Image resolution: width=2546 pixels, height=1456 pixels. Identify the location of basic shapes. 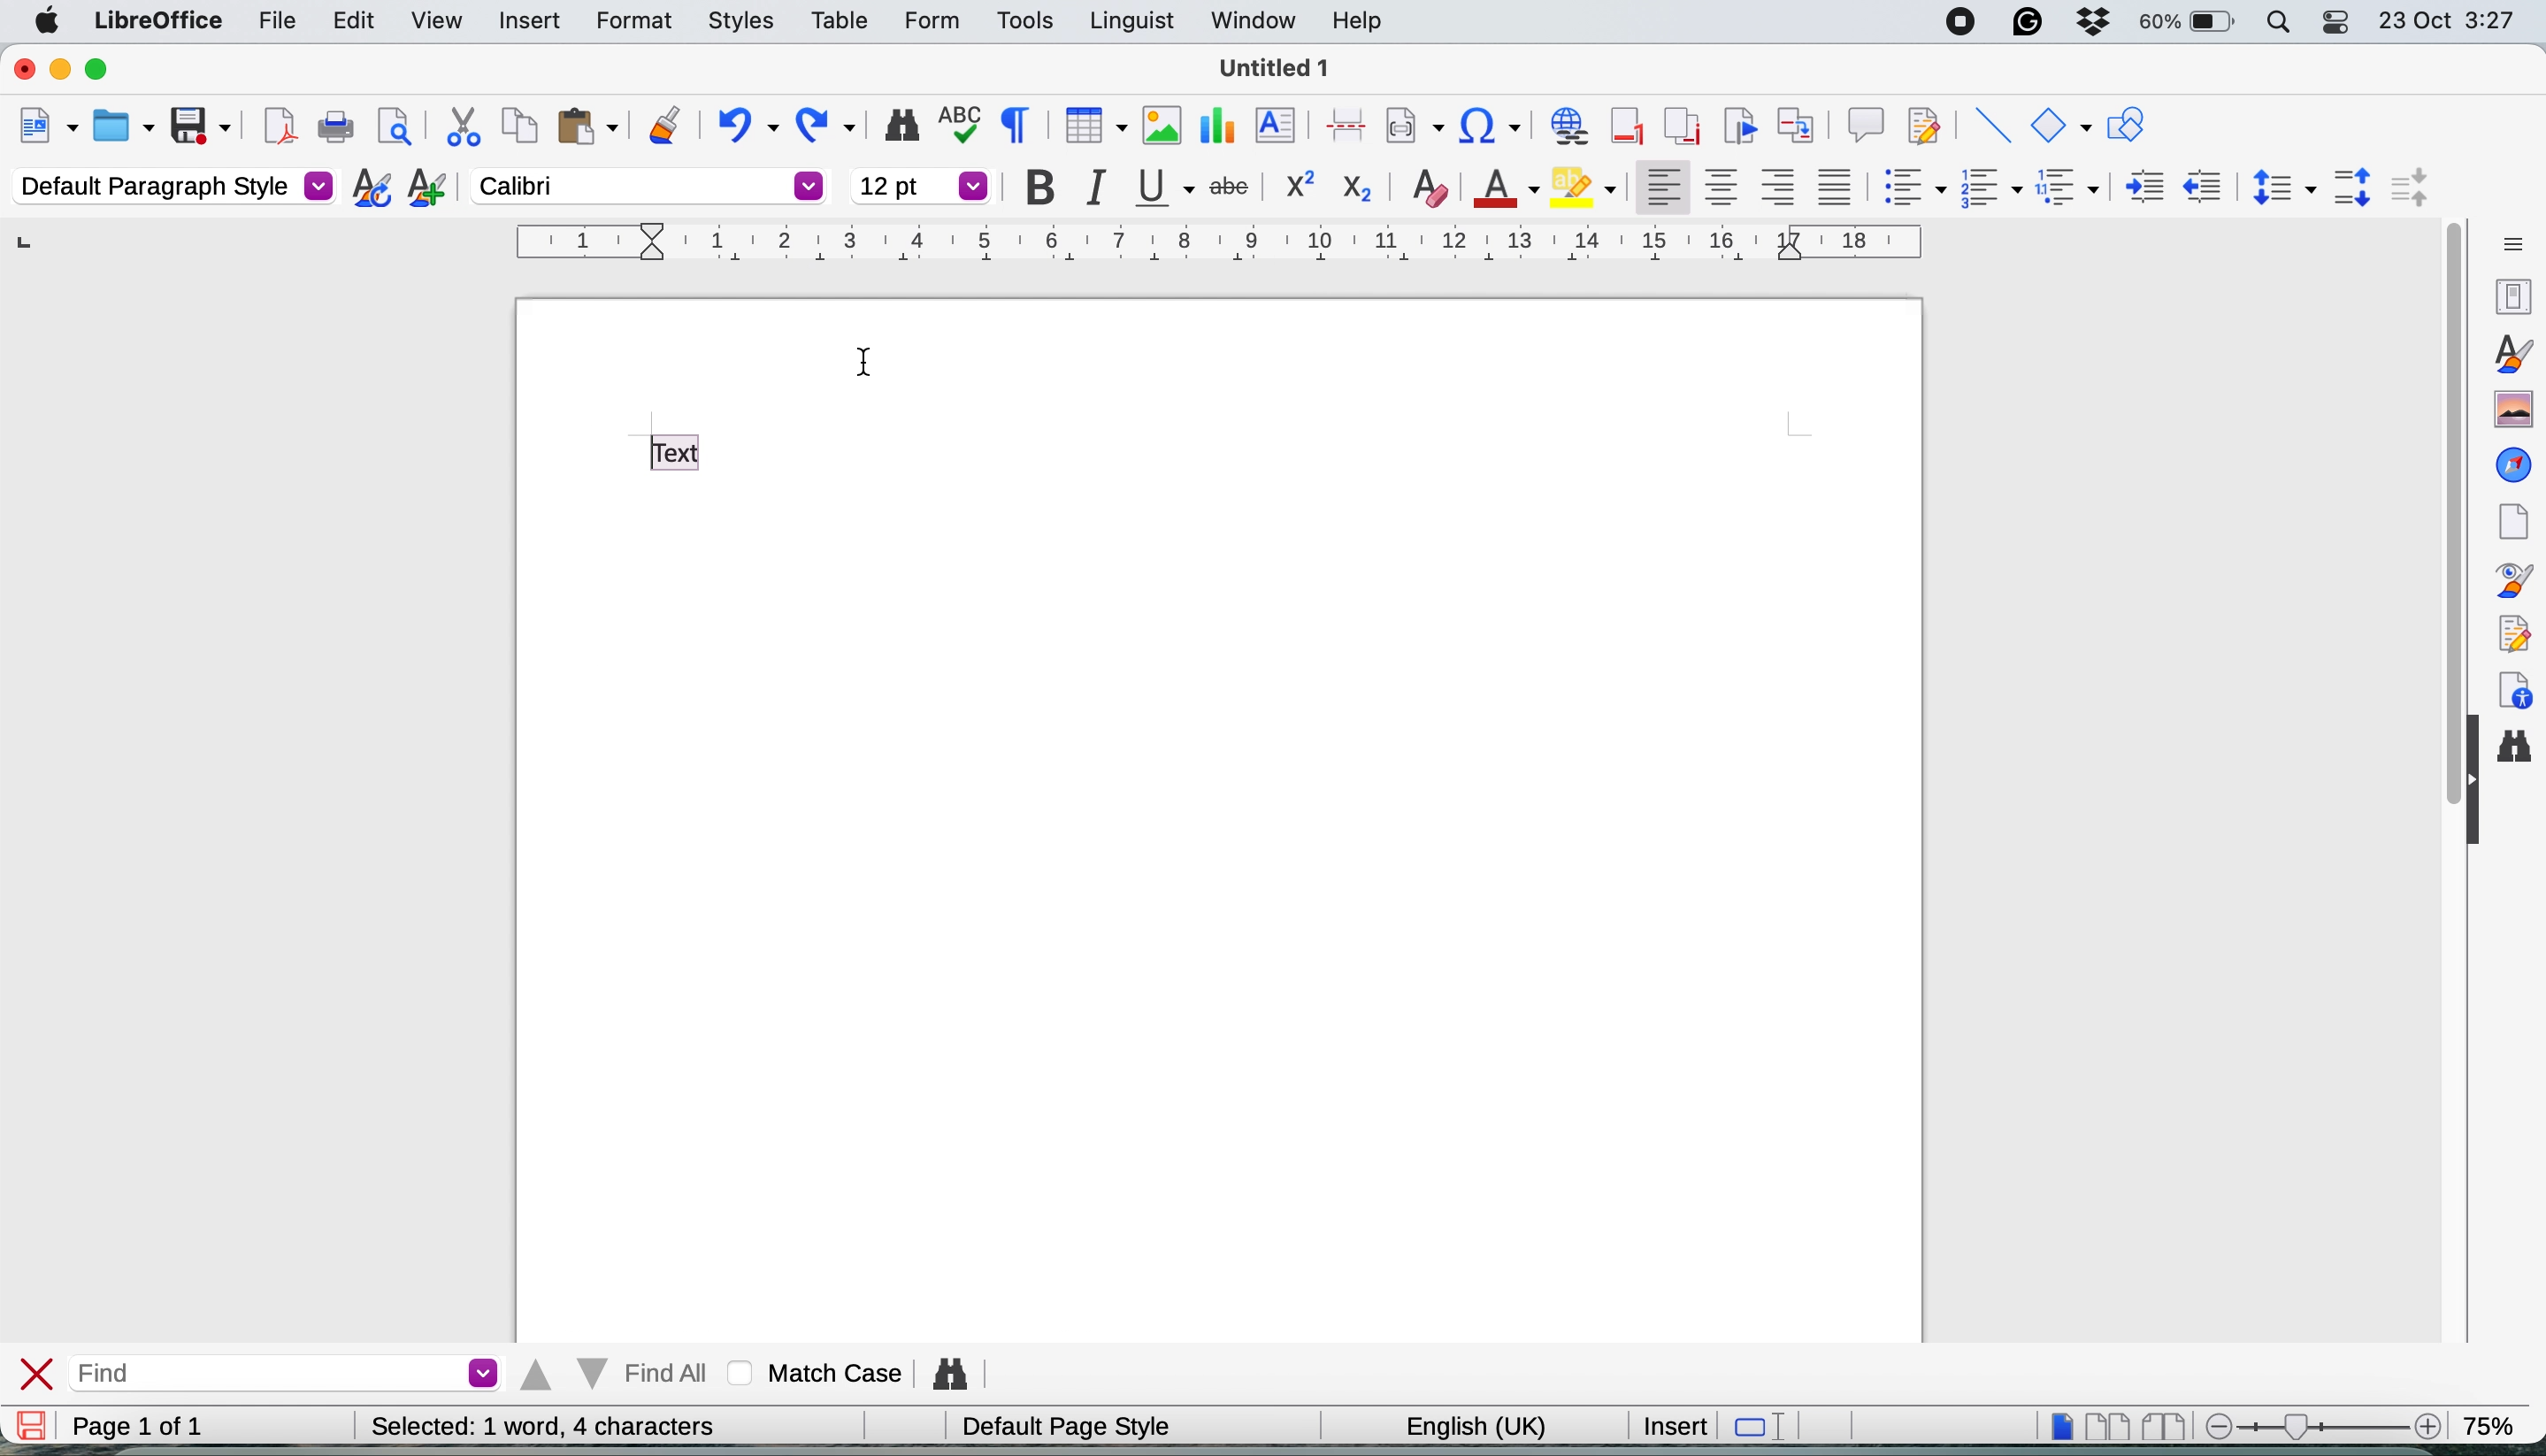
(2062, 129).